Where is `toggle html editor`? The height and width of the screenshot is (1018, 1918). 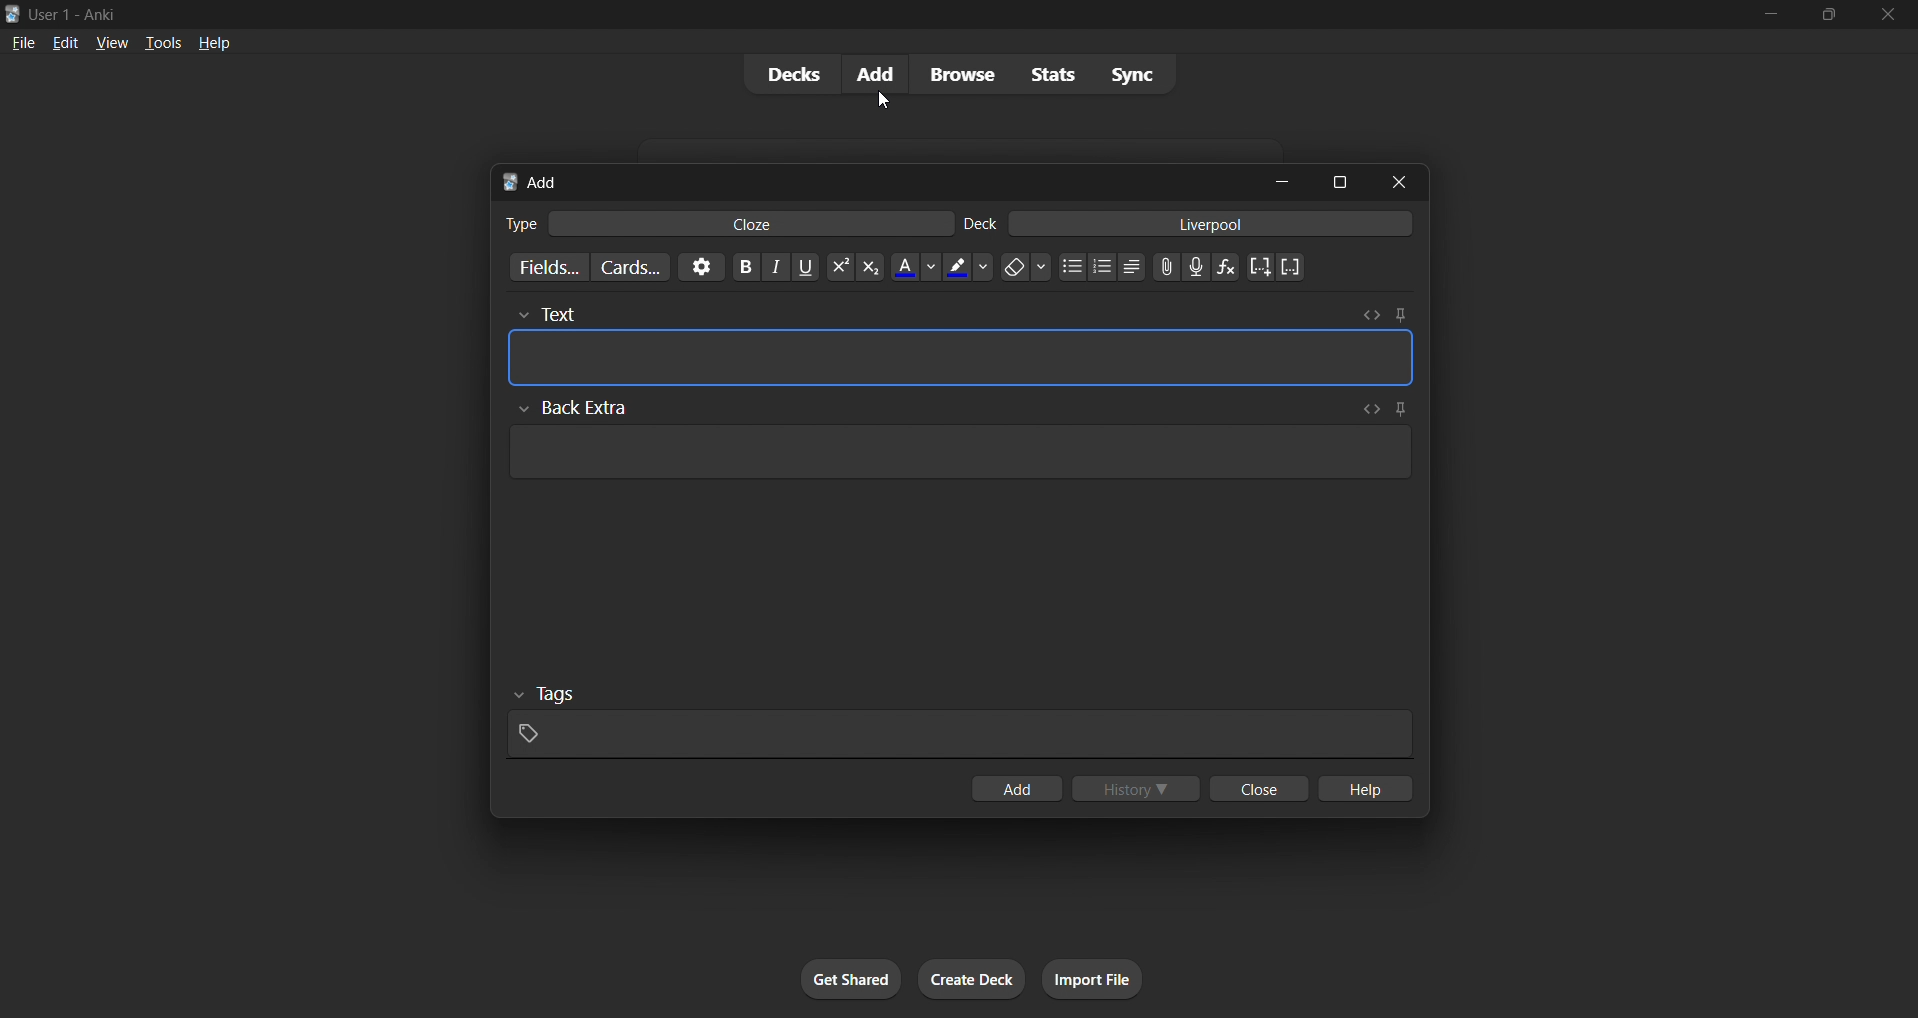
toggle html editor is located at coordinates (1371, 408).